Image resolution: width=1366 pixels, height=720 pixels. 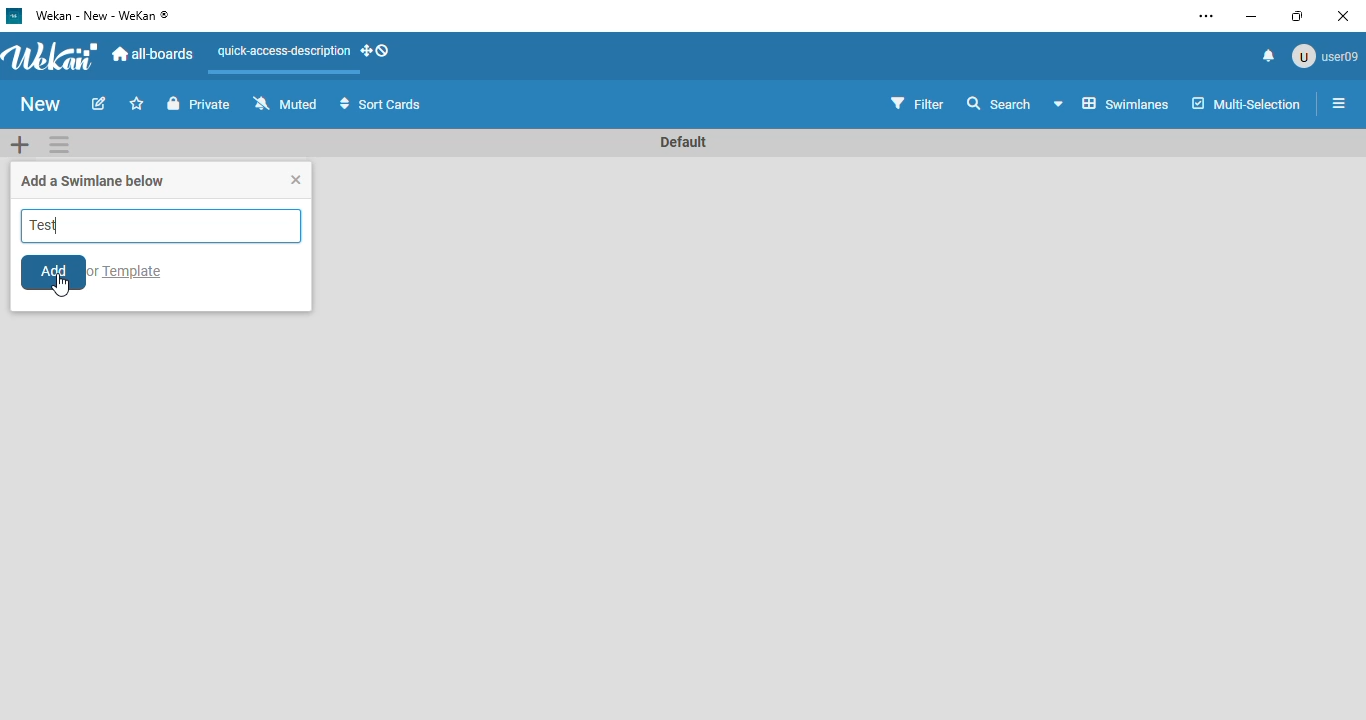 What do you see at coordinates (1270, 56) in the screenshot?
I see `notifications` at bounding box center [1270, 56].